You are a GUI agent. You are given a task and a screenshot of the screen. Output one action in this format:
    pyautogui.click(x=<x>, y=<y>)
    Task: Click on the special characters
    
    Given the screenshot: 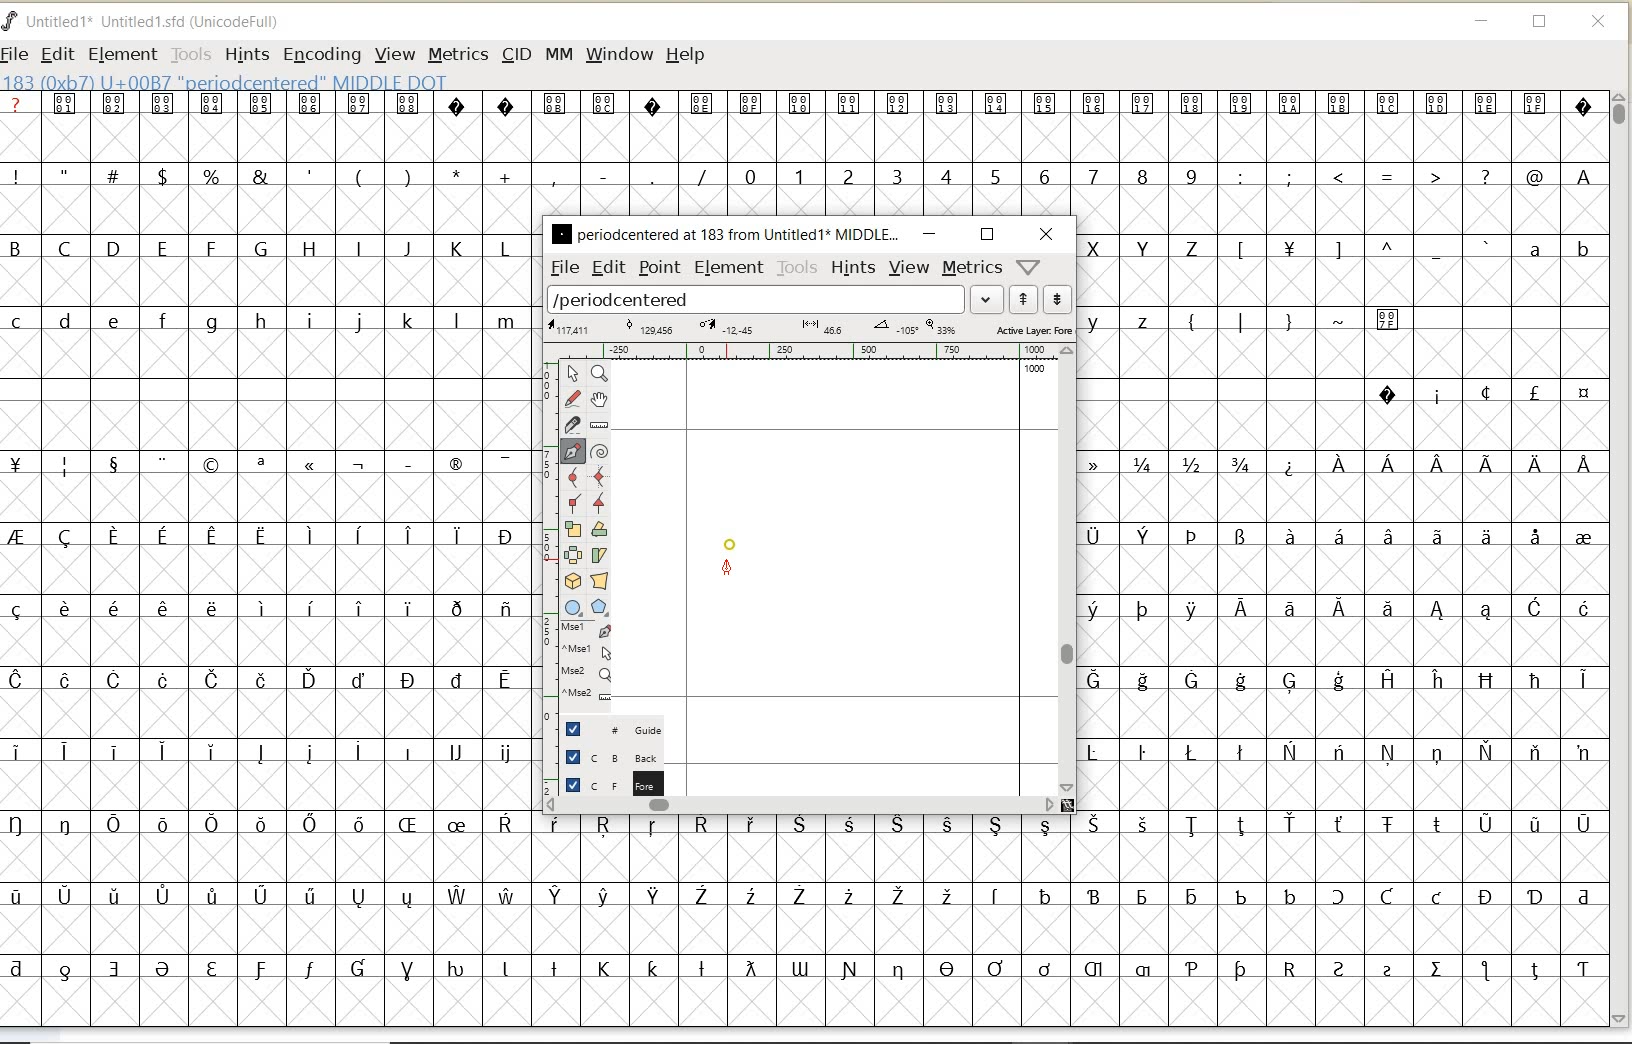 What is the action you would take?
    pyautogui.click(x=261, y=715)
    